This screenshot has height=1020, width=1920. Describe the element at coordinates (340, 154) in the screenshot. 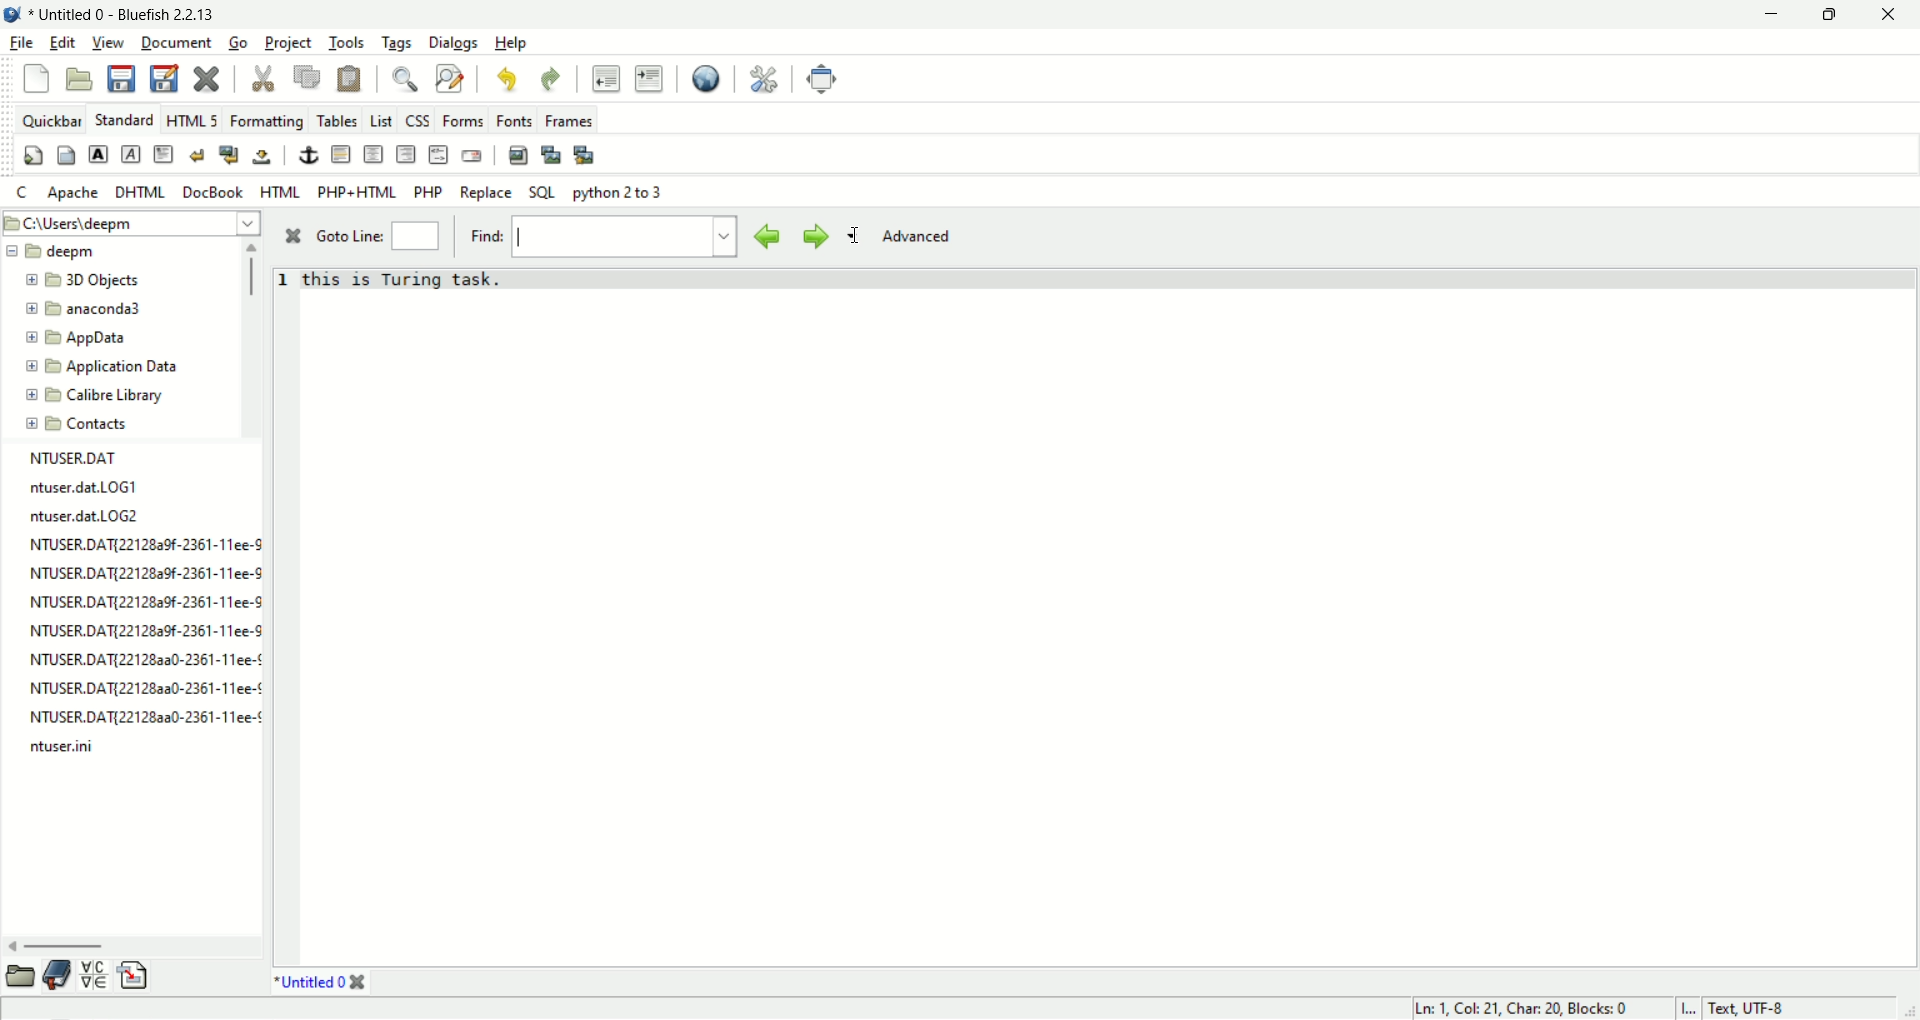

I see `horizontal rule` at that location.